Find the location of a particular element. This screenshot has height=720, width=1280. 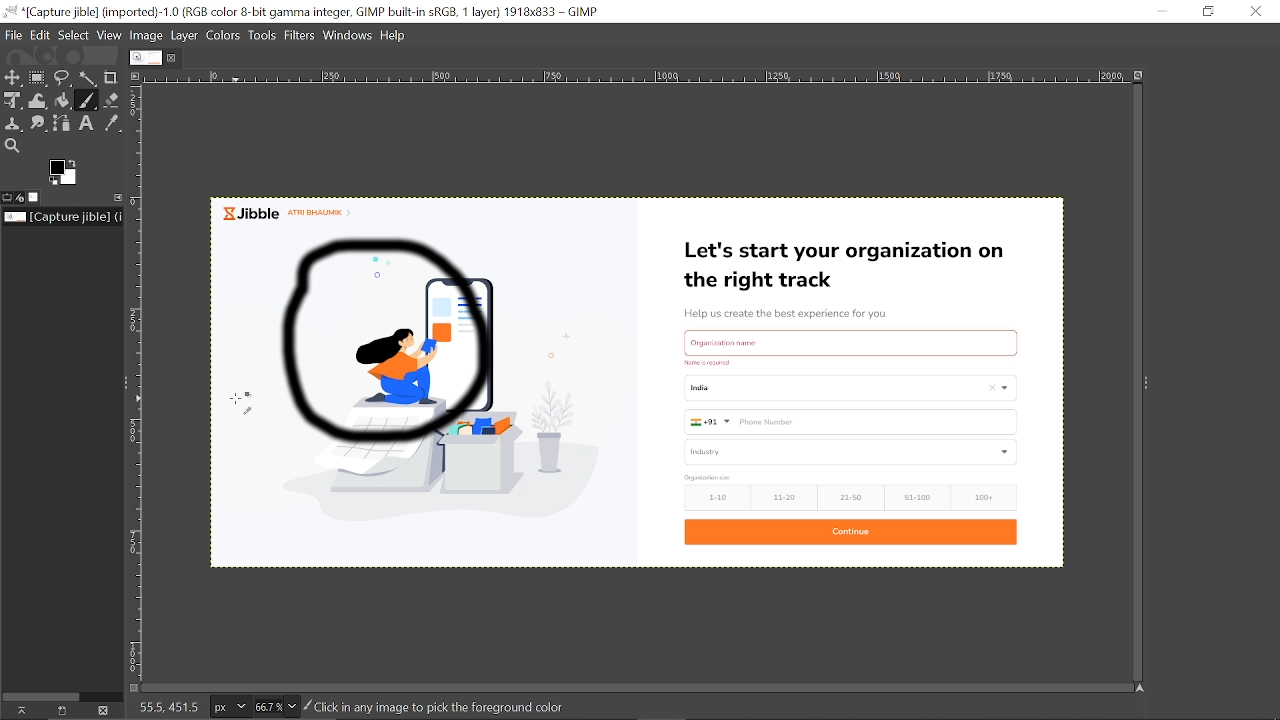

Tool options is located at coordinates (8, 197).